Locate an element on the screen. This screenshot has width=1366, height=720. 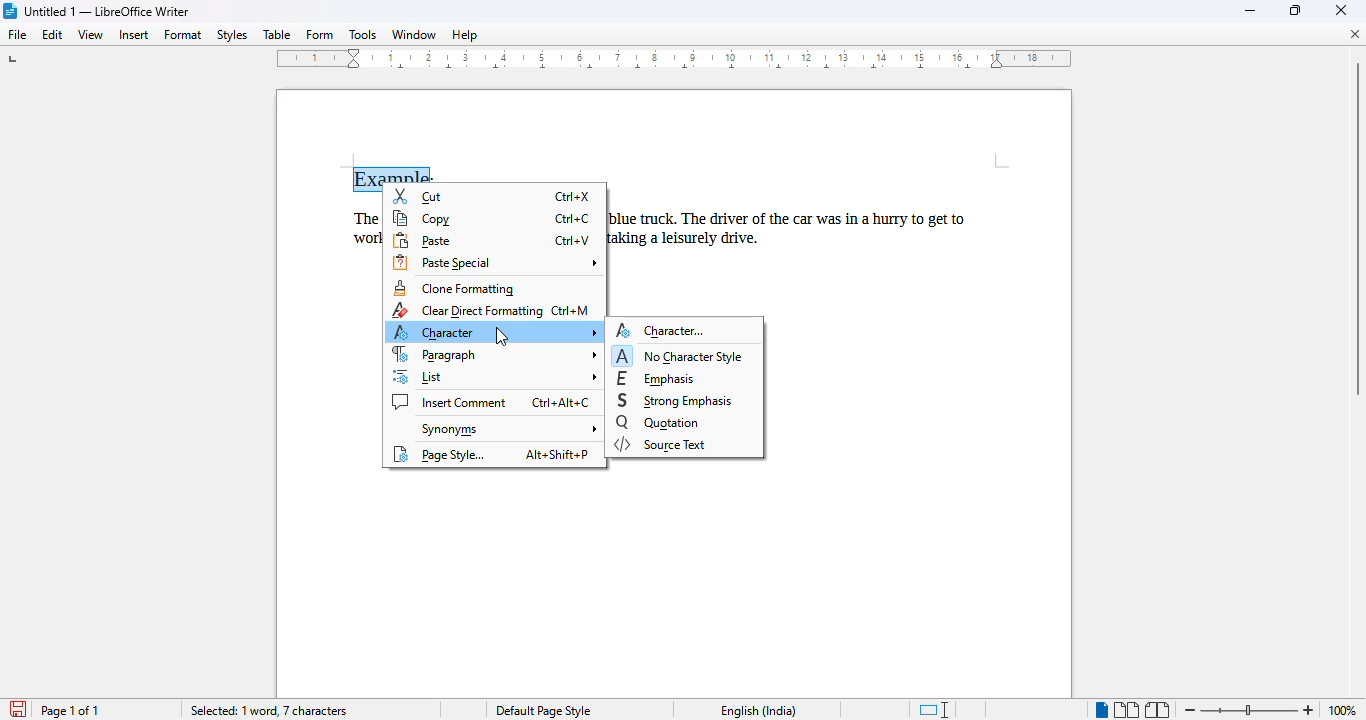
synonyms is located at coordinates (506, 429).